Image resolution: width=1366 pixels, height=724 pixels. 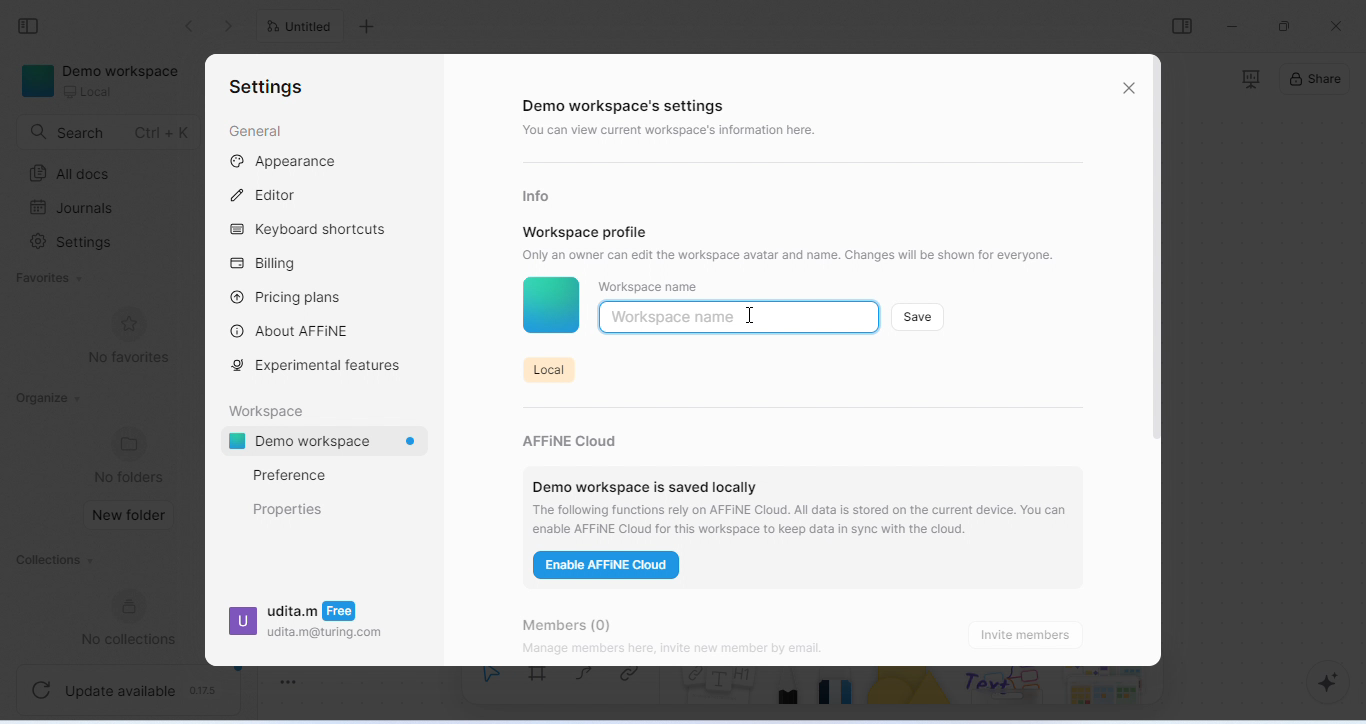 I want to click on all docs, so click(x=75, y=174).